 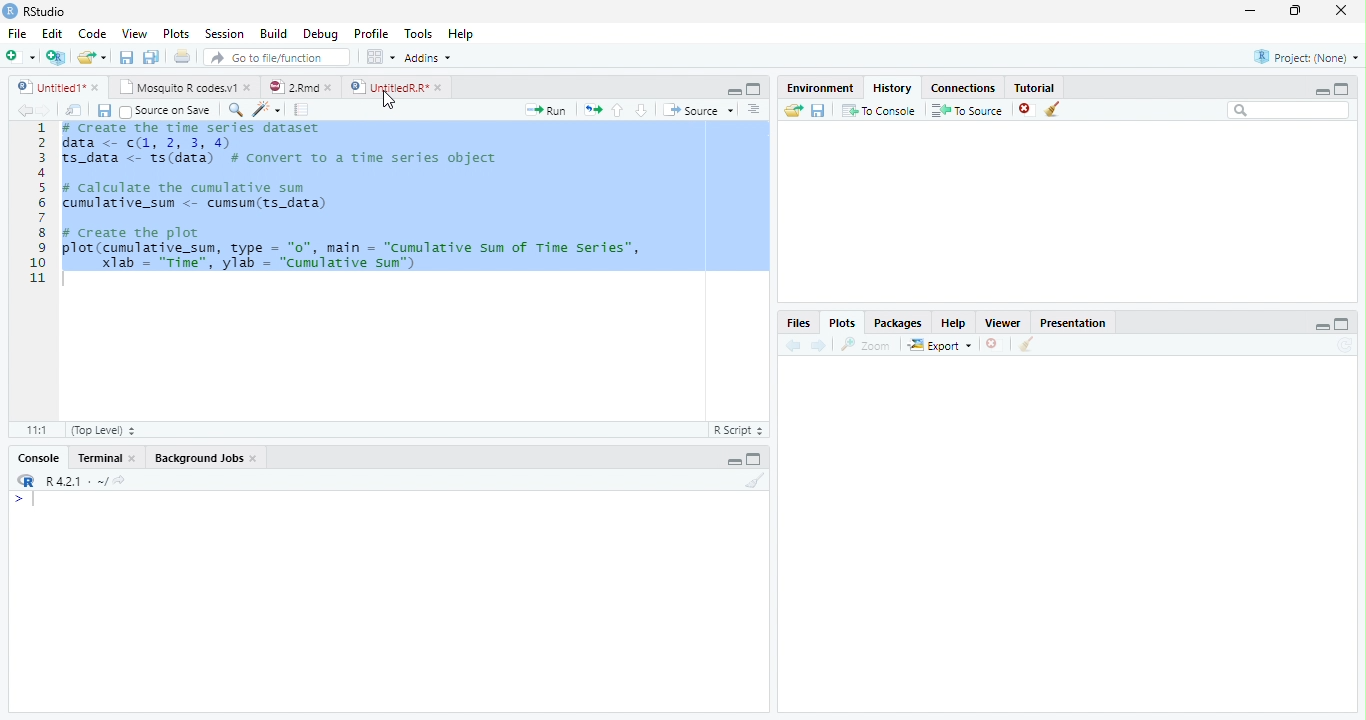 What do you see at coordinates (38, 456) in the screenshot?
I see `Console` at bounding box center [38, 456].